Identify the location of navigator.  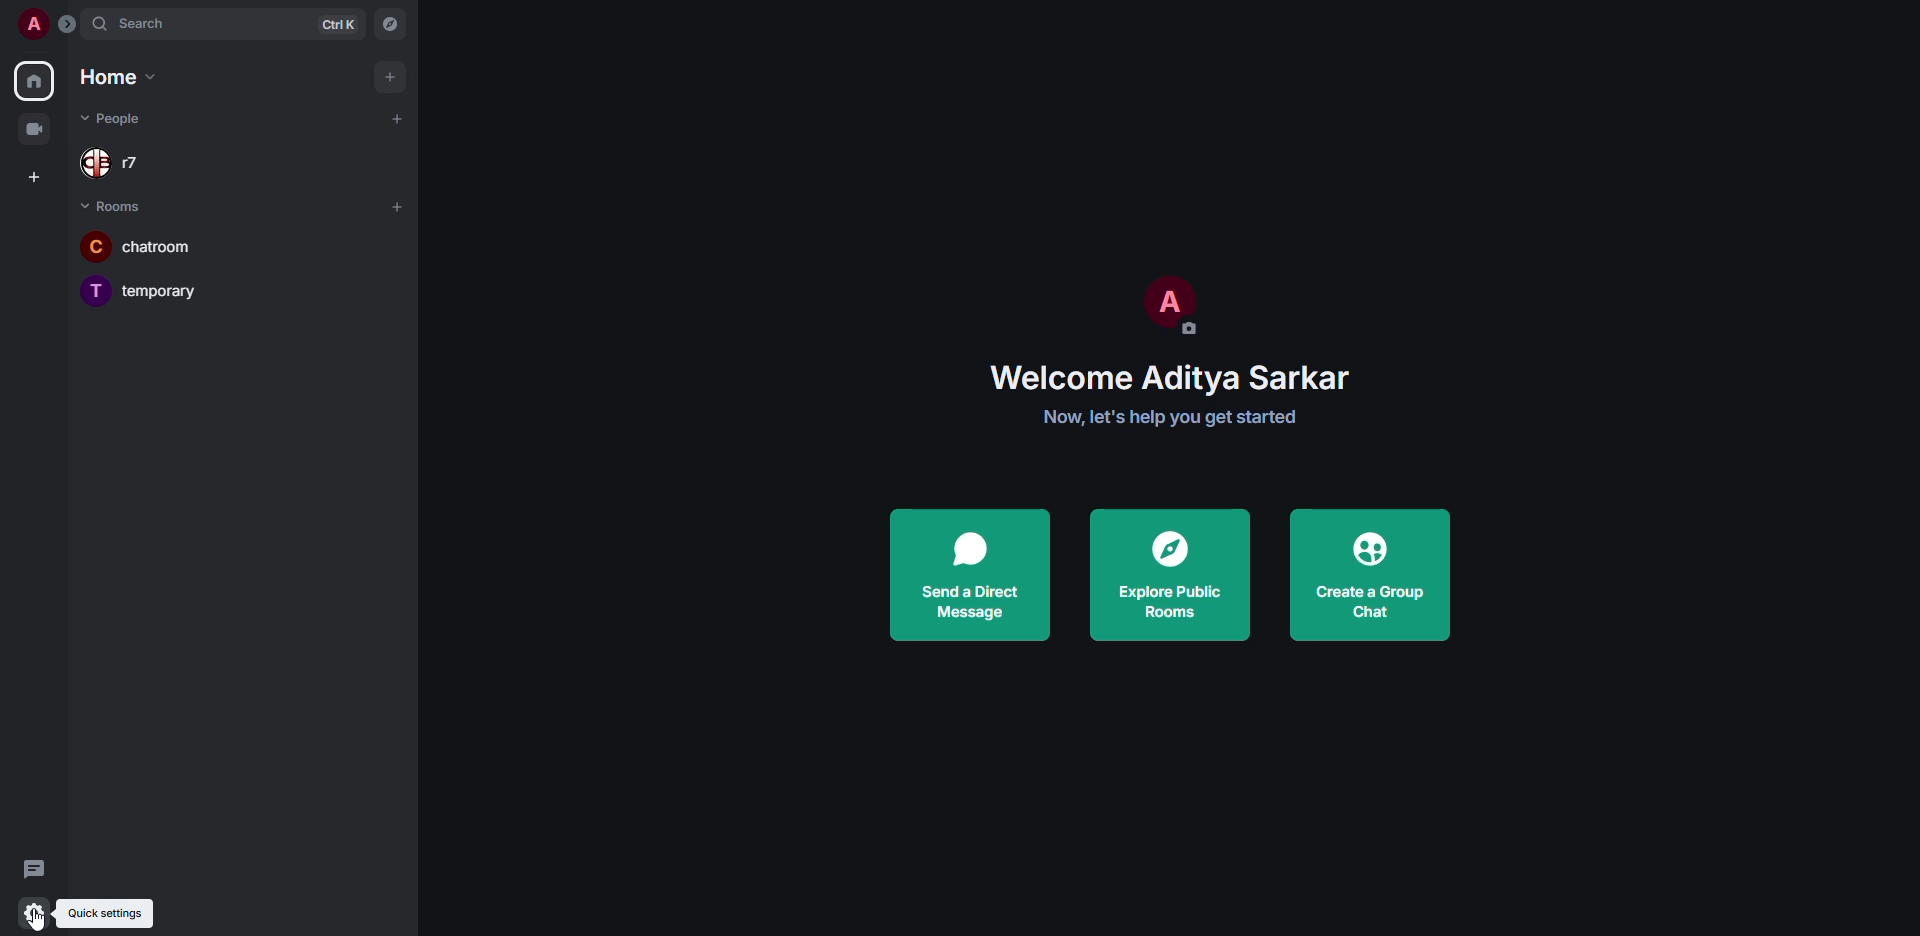
(386, 23).